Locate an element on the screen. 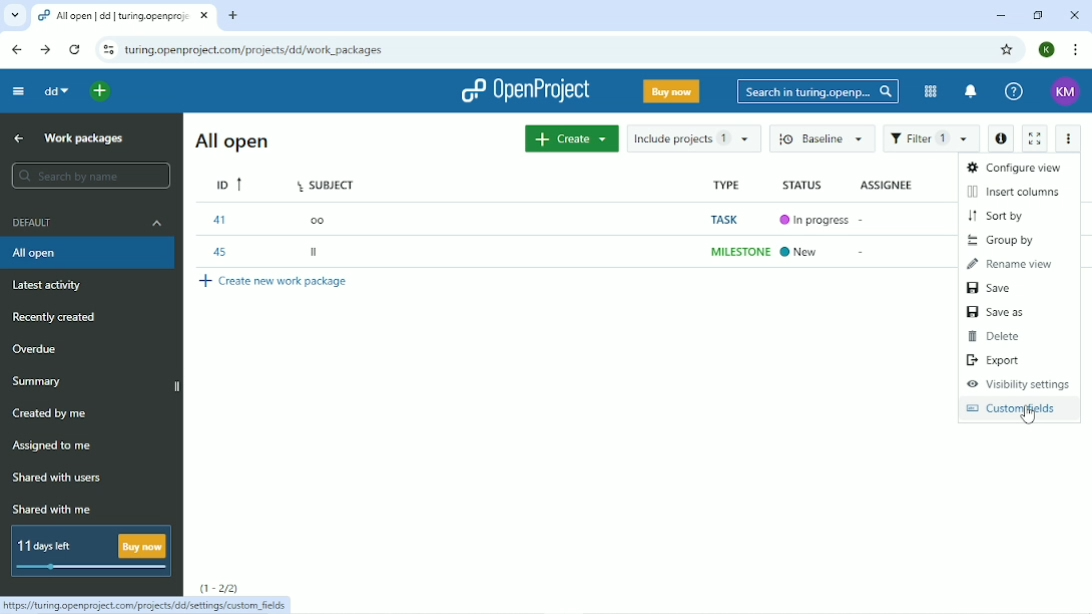 The image size is (1092, 614). Work packages is located at coordinates (86, 138).